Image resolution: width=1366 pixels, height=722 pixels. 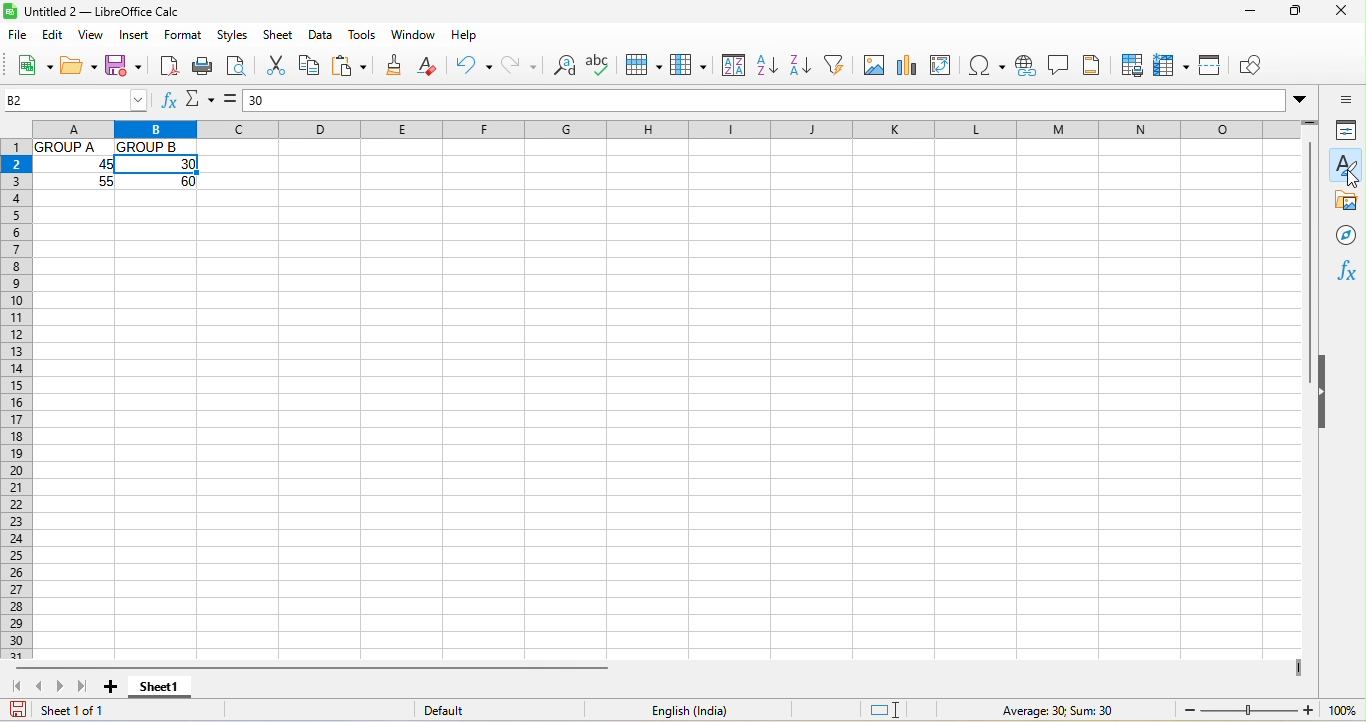 What do you see at coordinates (882, 708) in the screenshot?
I see `standard selection` at bounding box center [882, 708].